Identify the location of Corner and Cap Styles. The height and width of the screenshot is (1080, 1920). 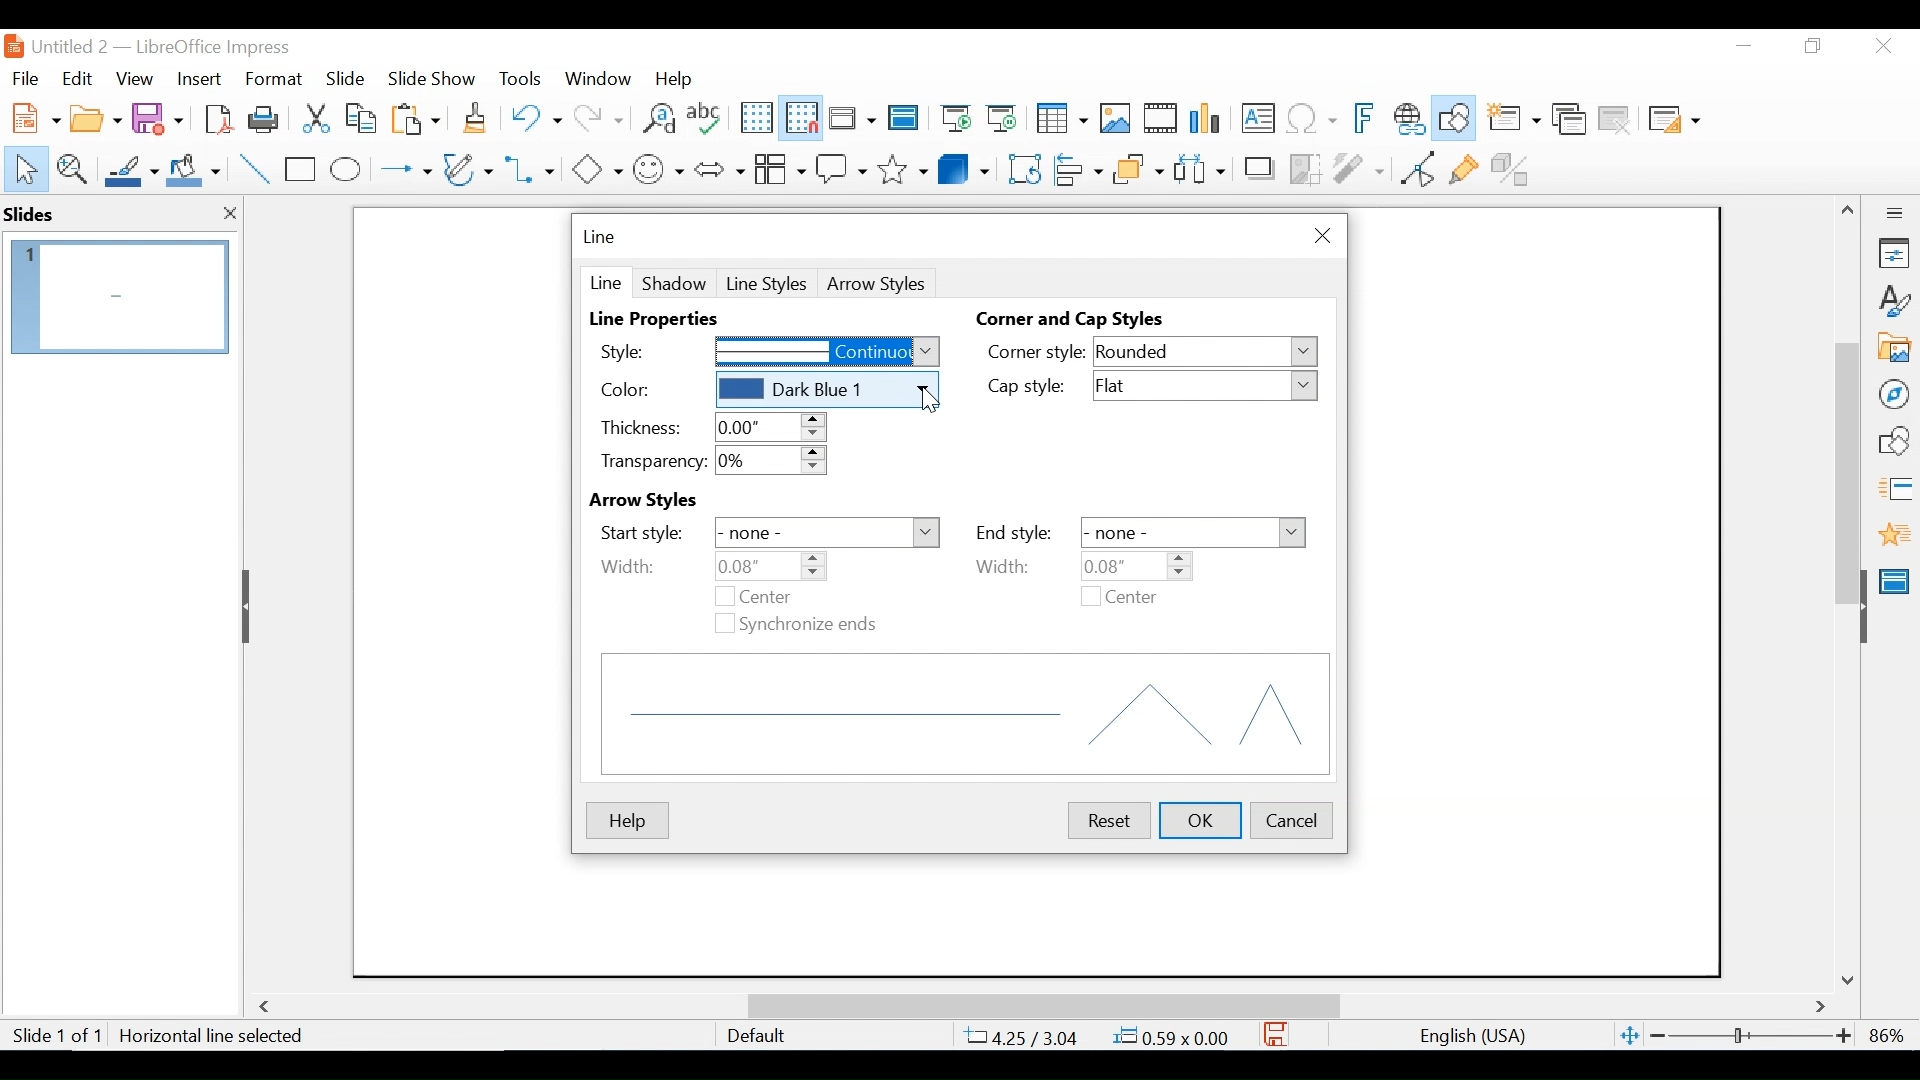
(1075, 320).